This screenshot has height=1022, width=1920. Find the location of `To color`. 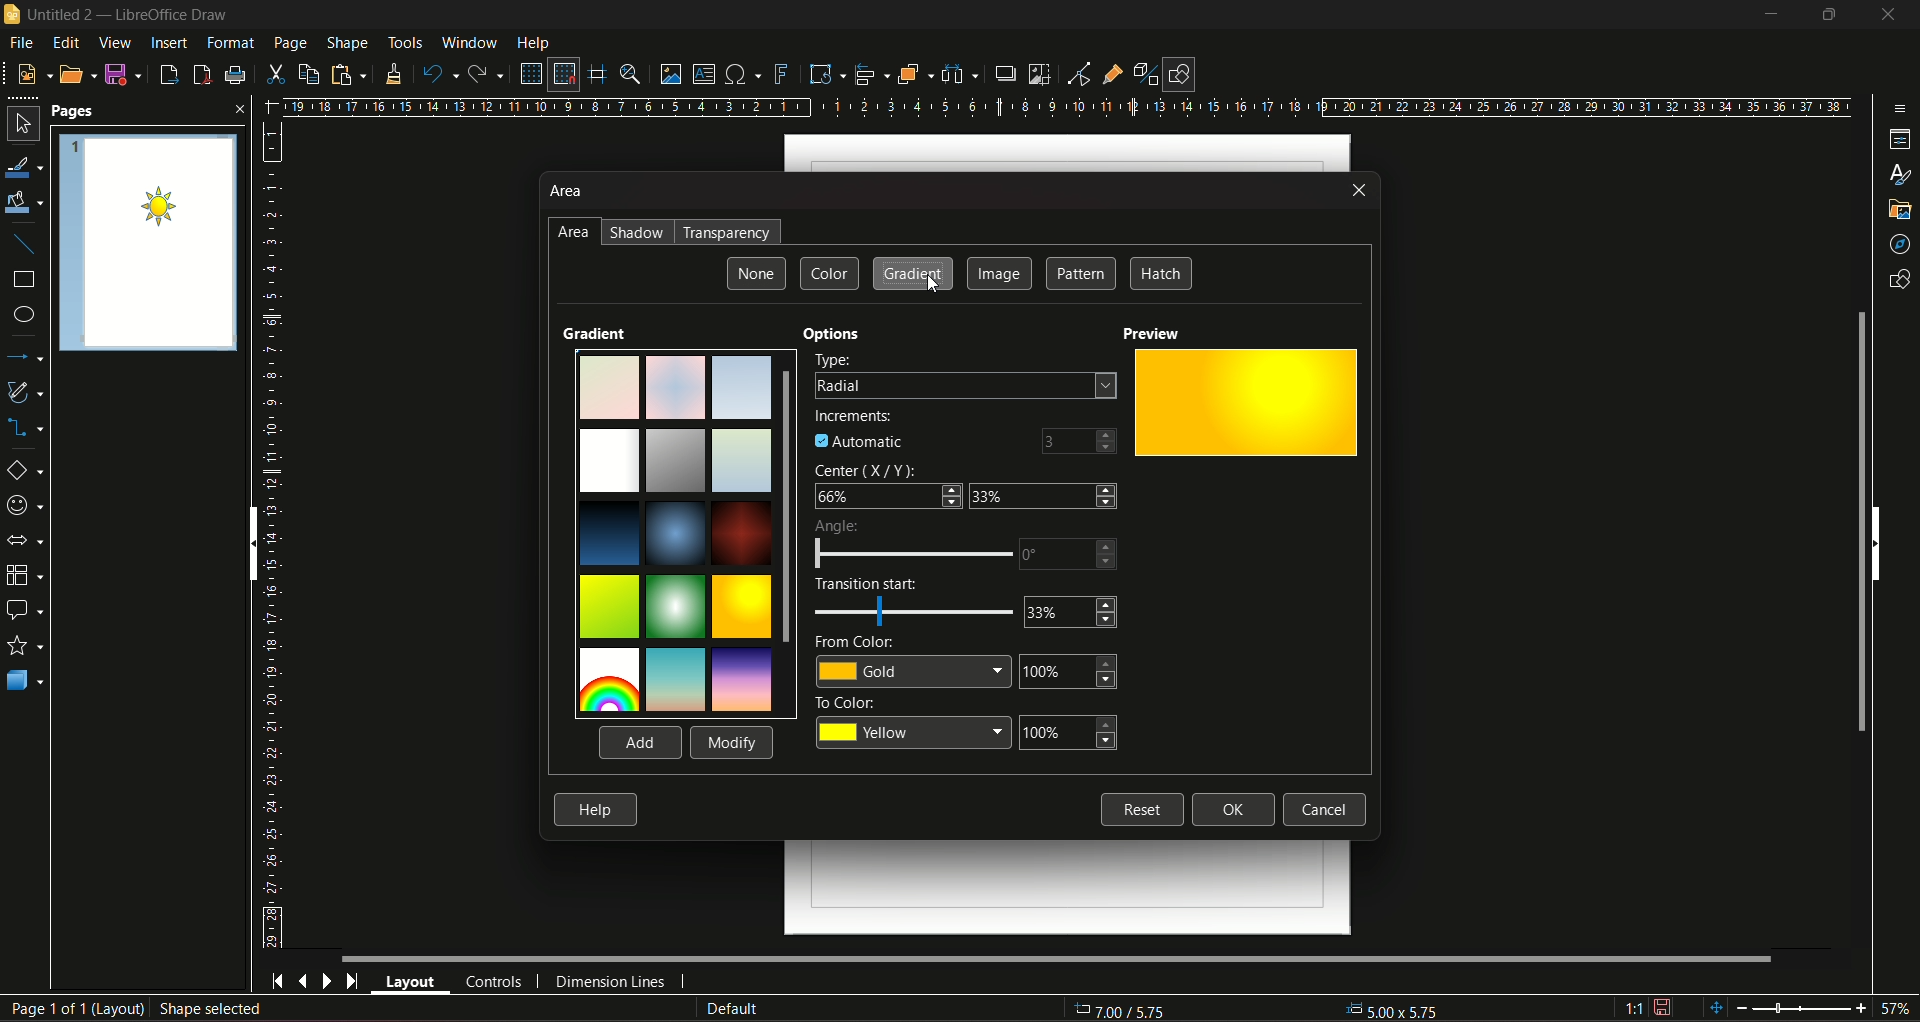

To color is located at coordinates (965, 729).